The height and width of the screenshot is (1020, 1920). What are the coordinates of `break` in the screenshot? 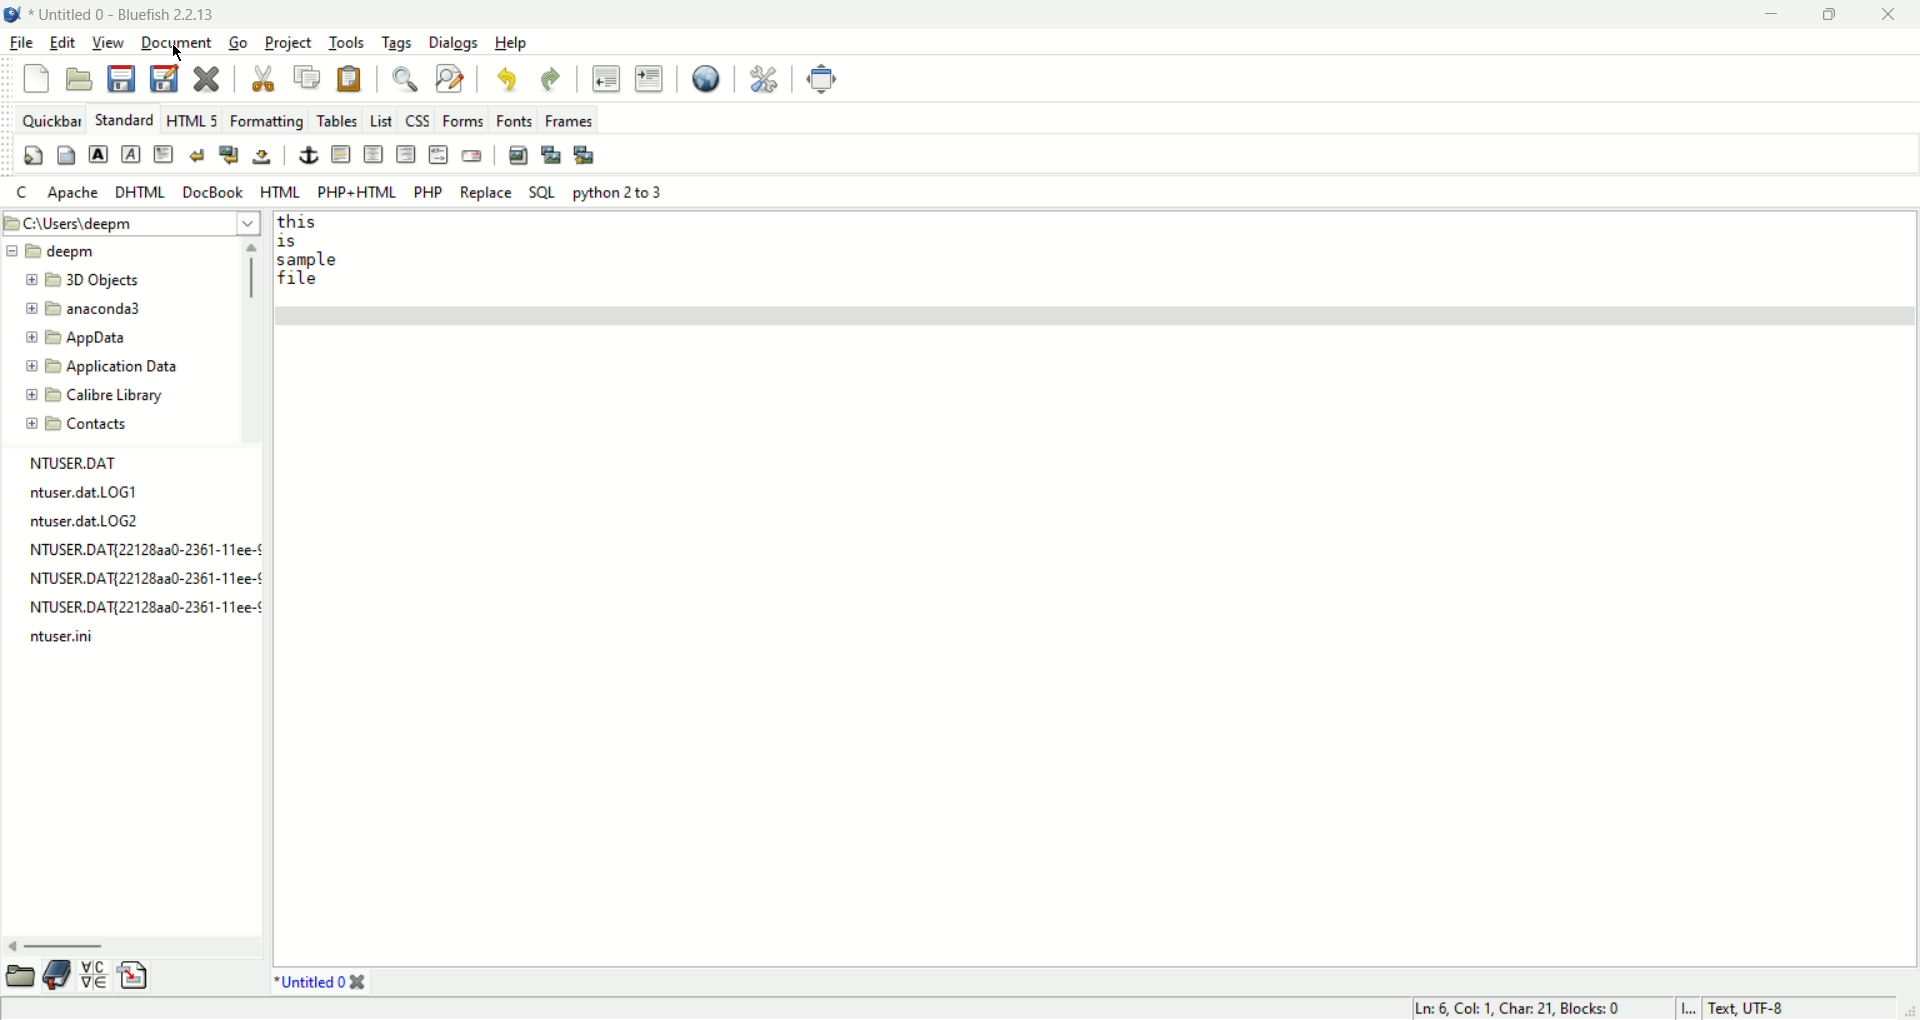 It's located at (199, 154).